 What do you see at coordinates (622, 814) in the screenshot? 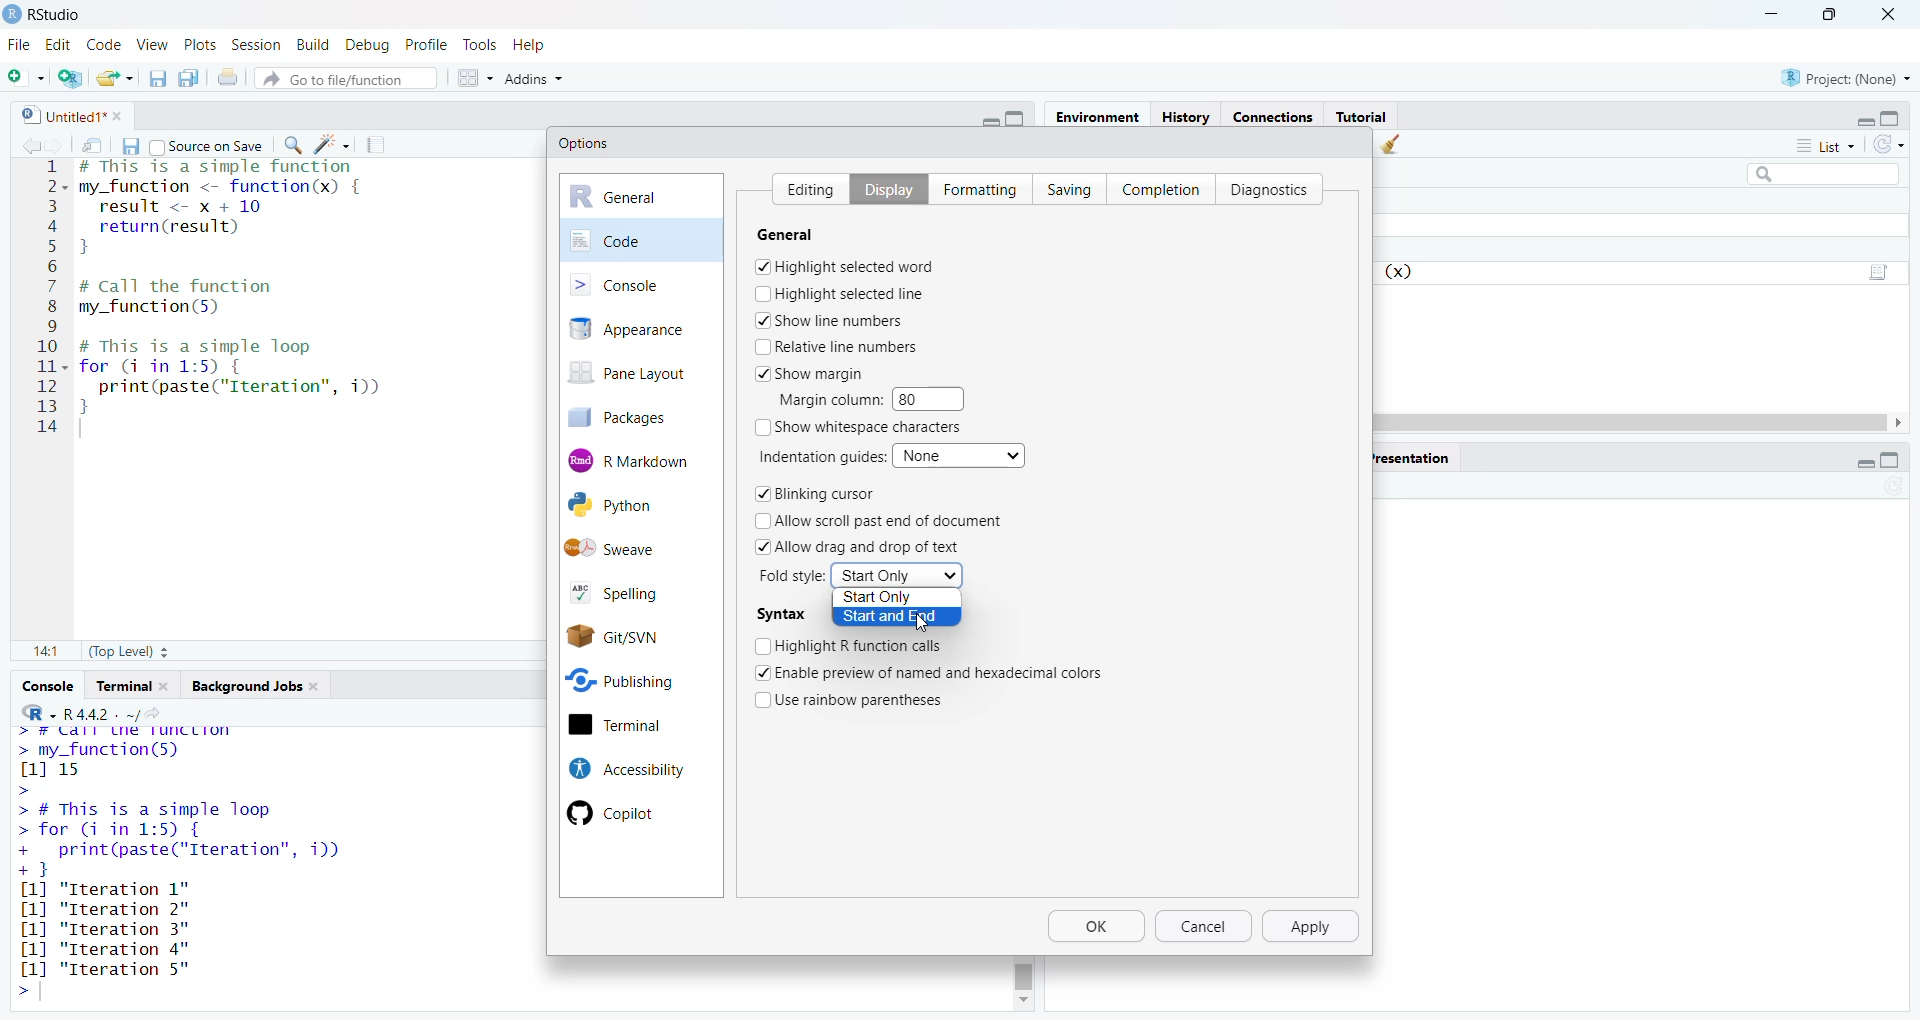
I see `Copilot` at bounding box center [622, 814].